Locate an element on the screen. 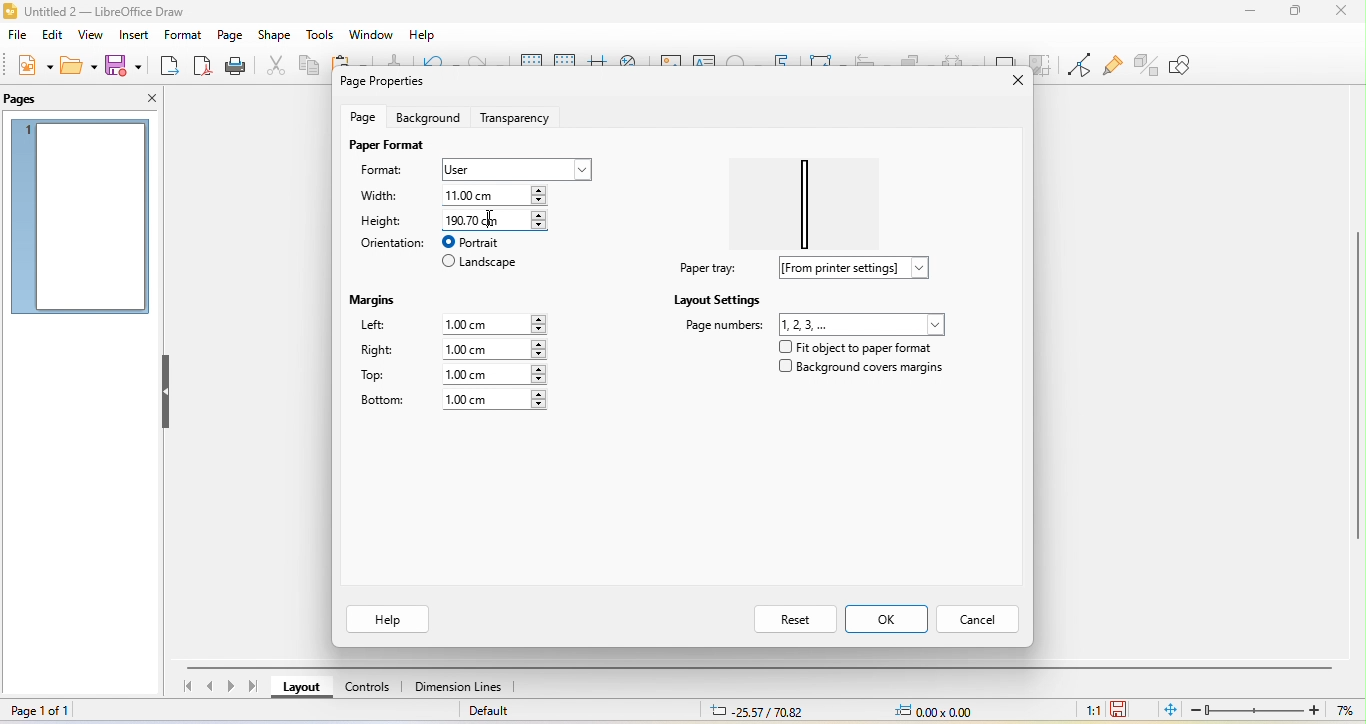  format is located at coordinates (391, 172).